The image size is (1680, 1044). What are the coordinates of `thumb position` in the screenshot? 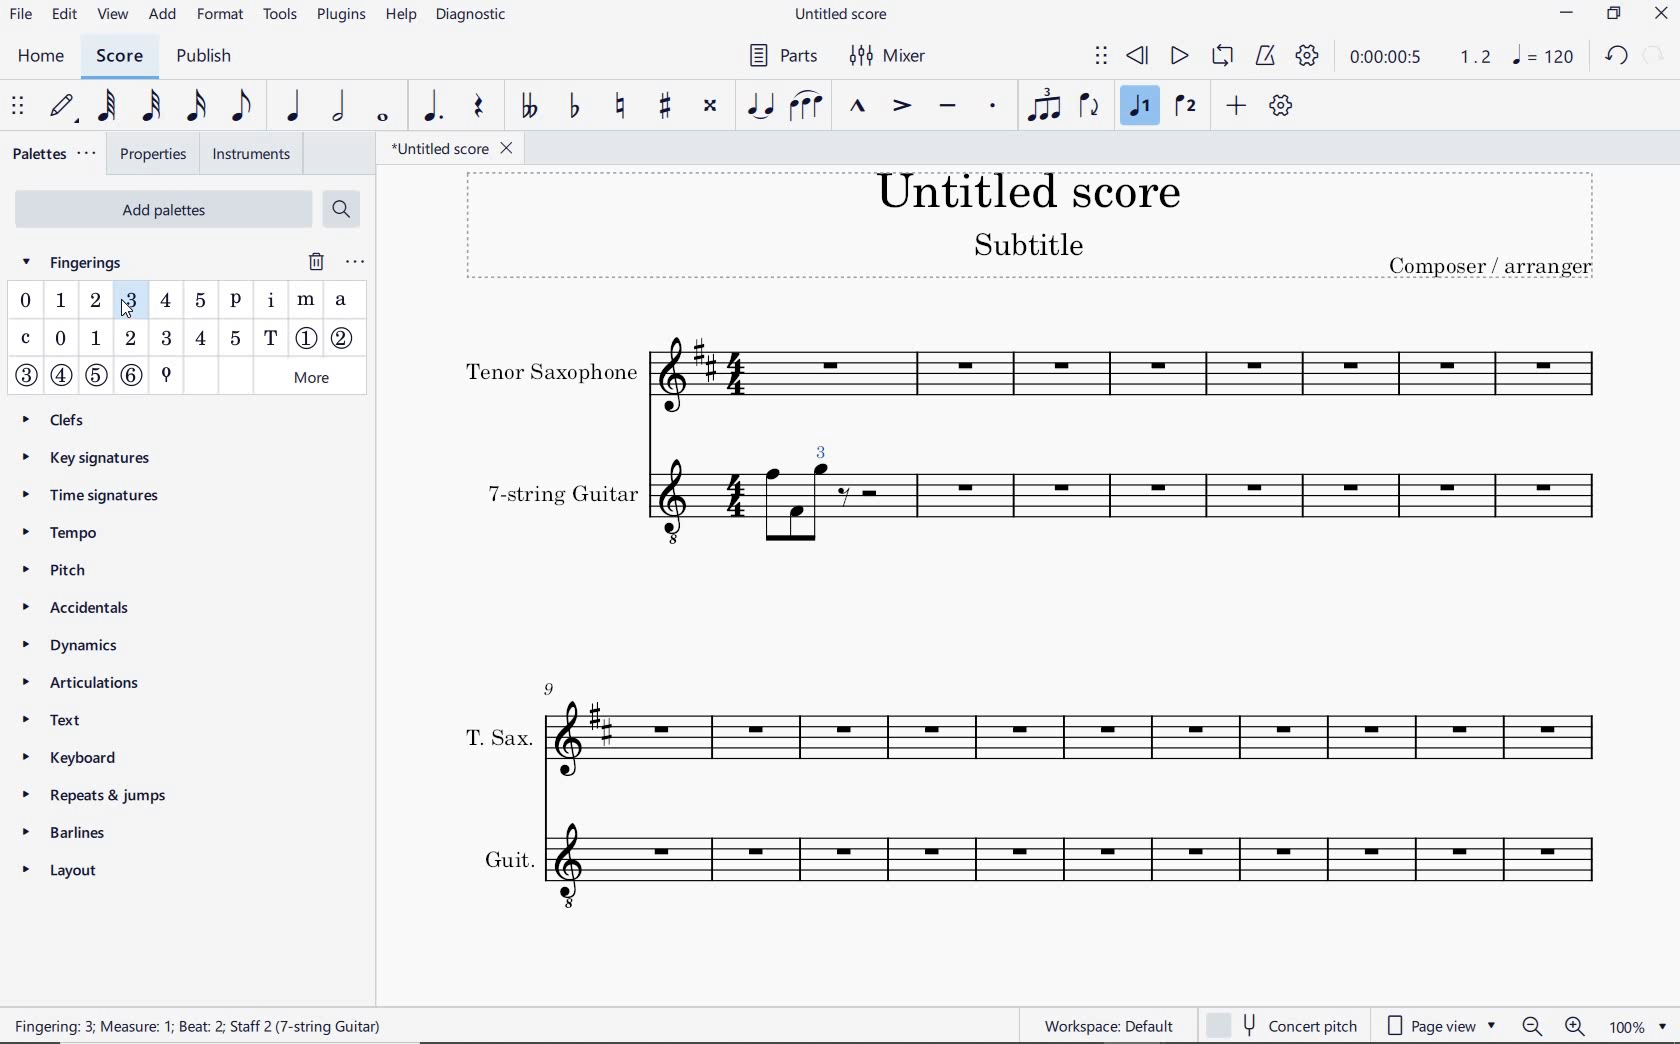 It's located at (164, 377).